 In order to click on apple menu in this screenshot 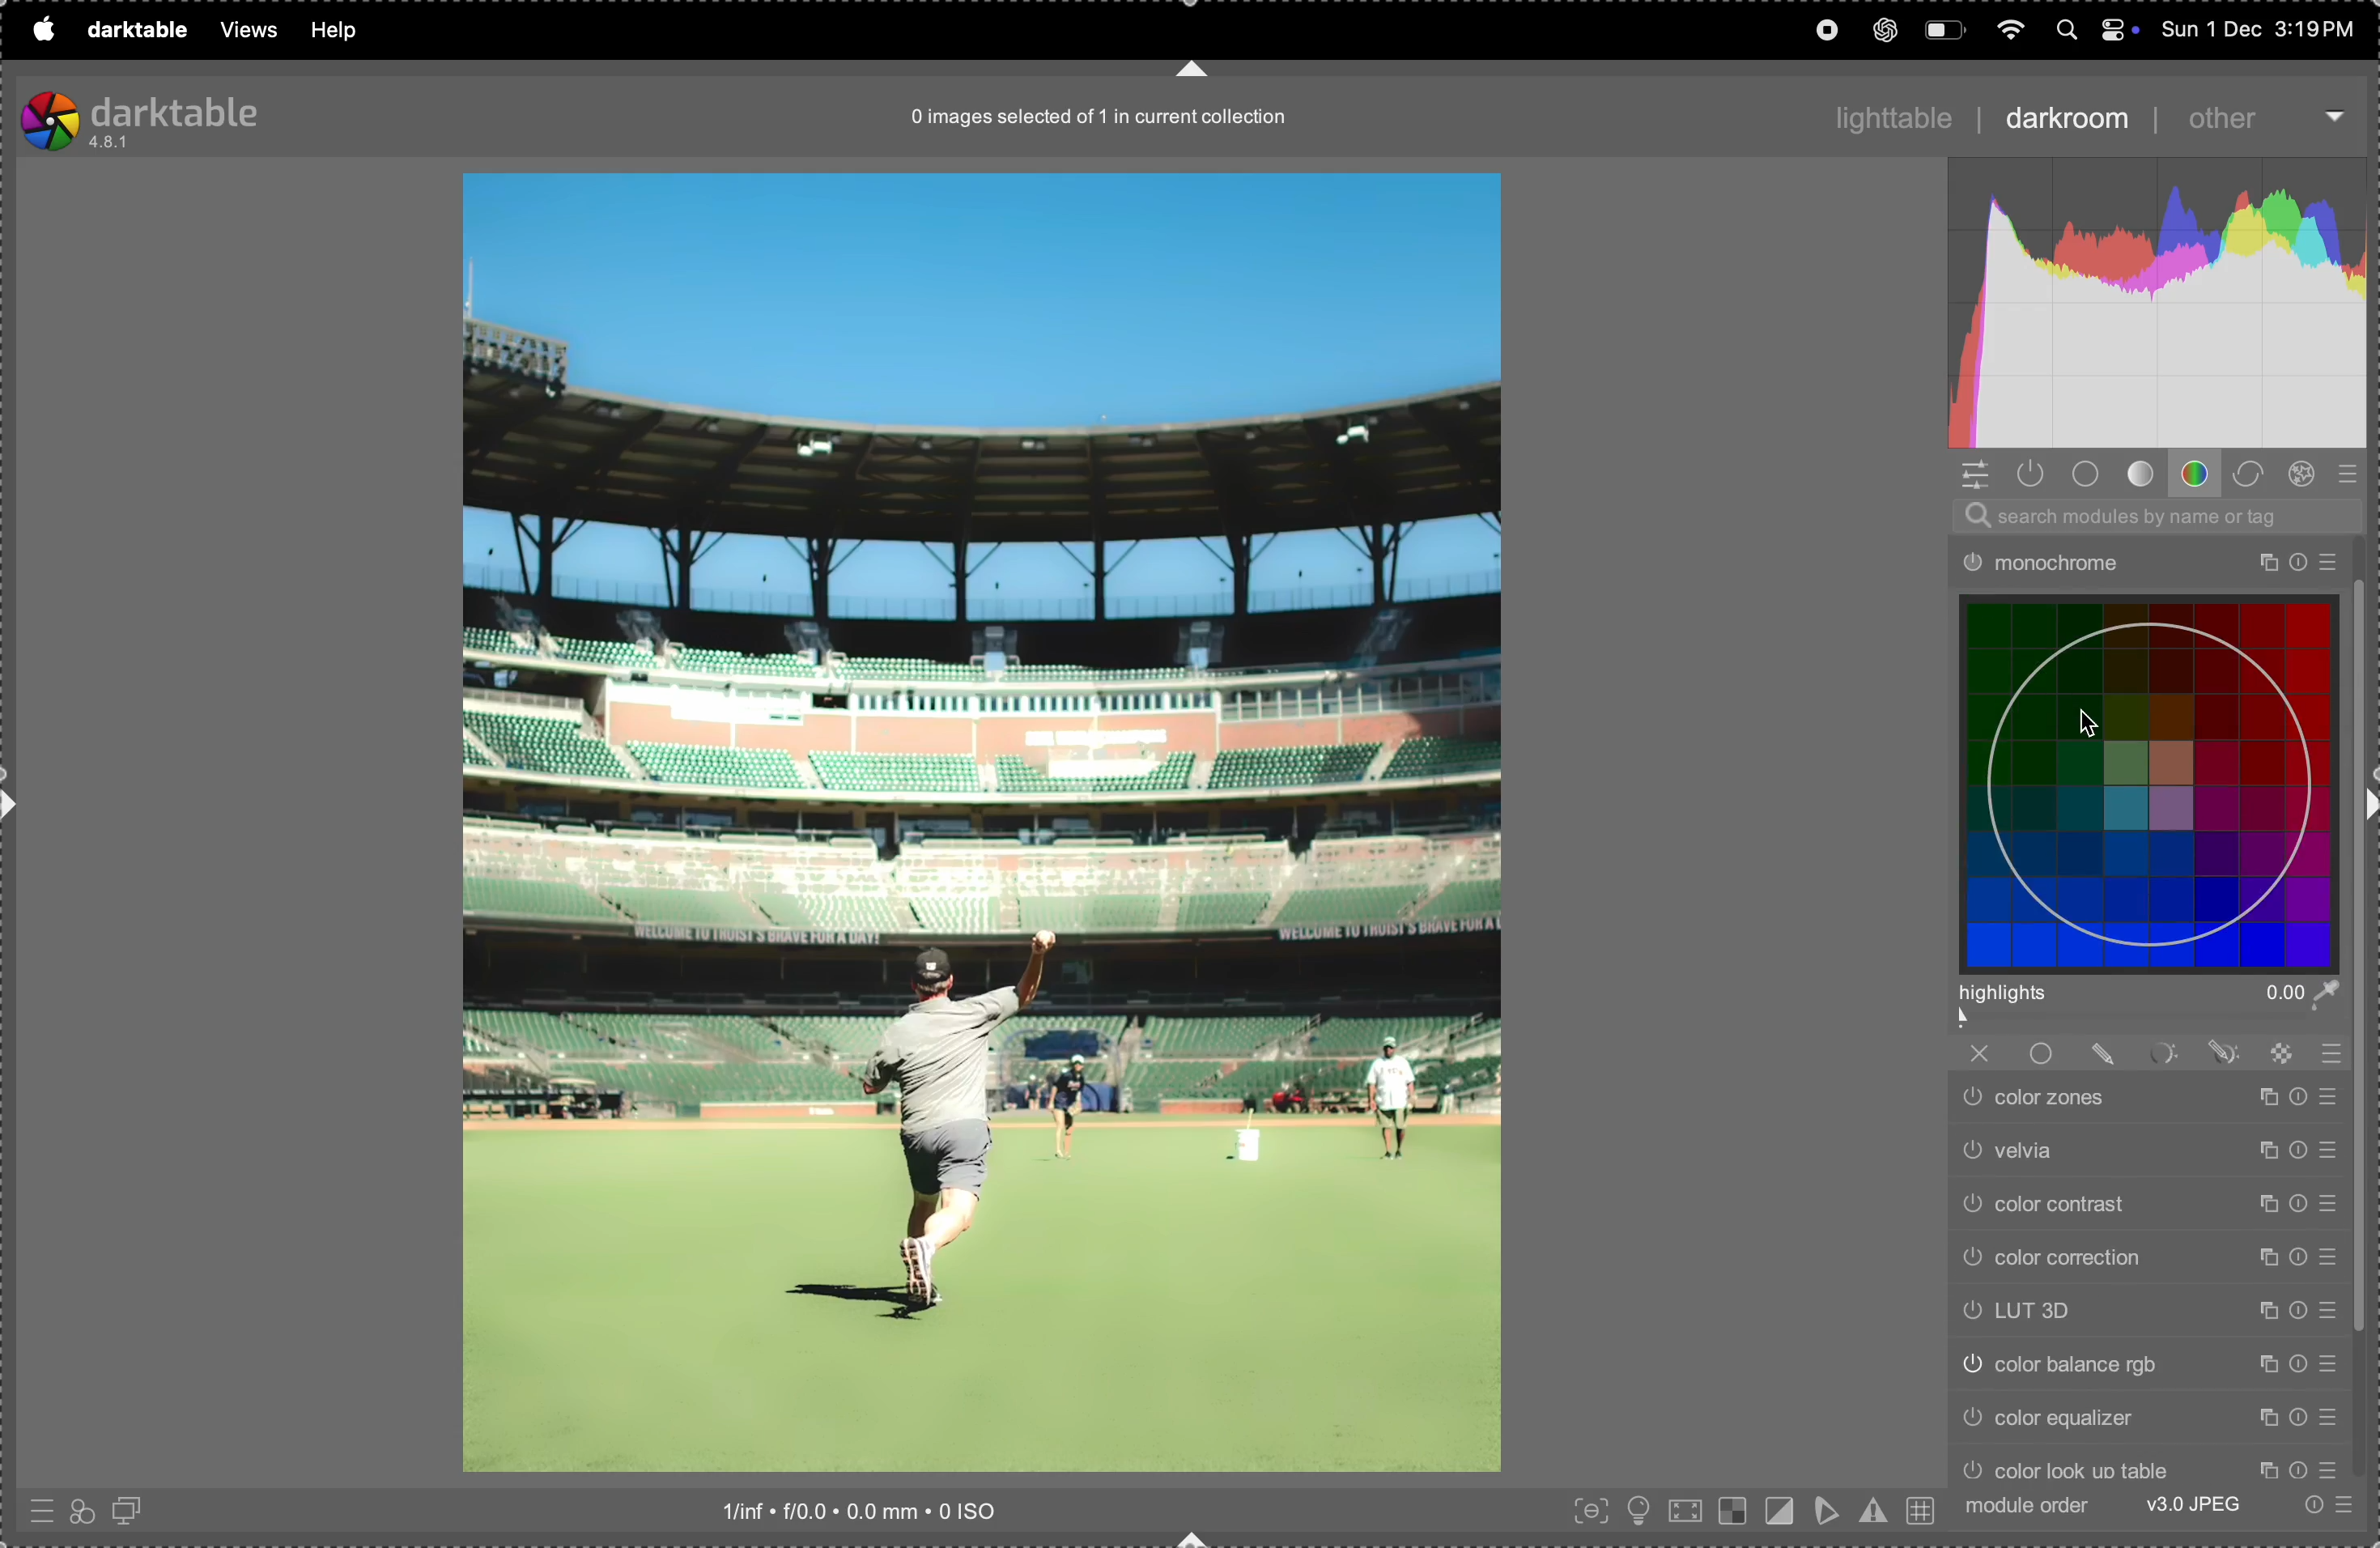, I will do `click(41, 30)`.